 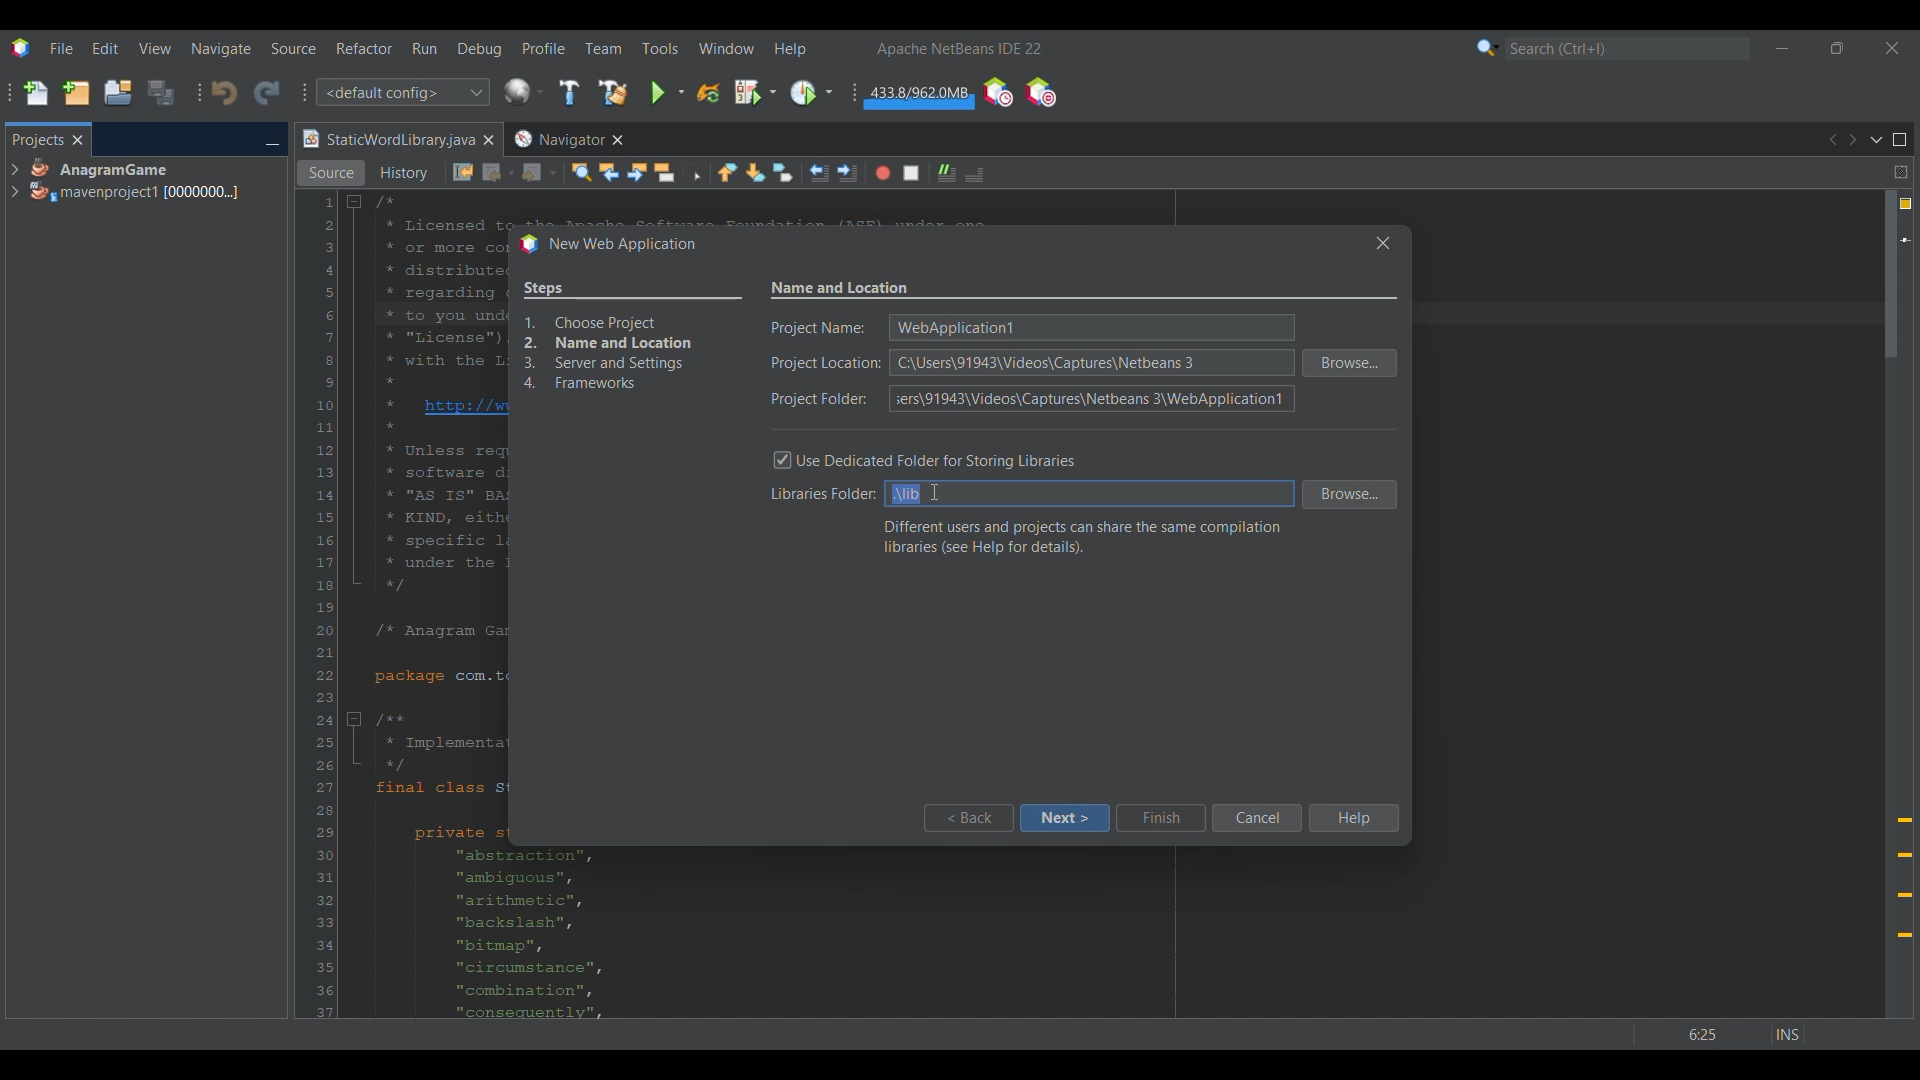 I want to click on Last edit, so click(x=463, y=172).